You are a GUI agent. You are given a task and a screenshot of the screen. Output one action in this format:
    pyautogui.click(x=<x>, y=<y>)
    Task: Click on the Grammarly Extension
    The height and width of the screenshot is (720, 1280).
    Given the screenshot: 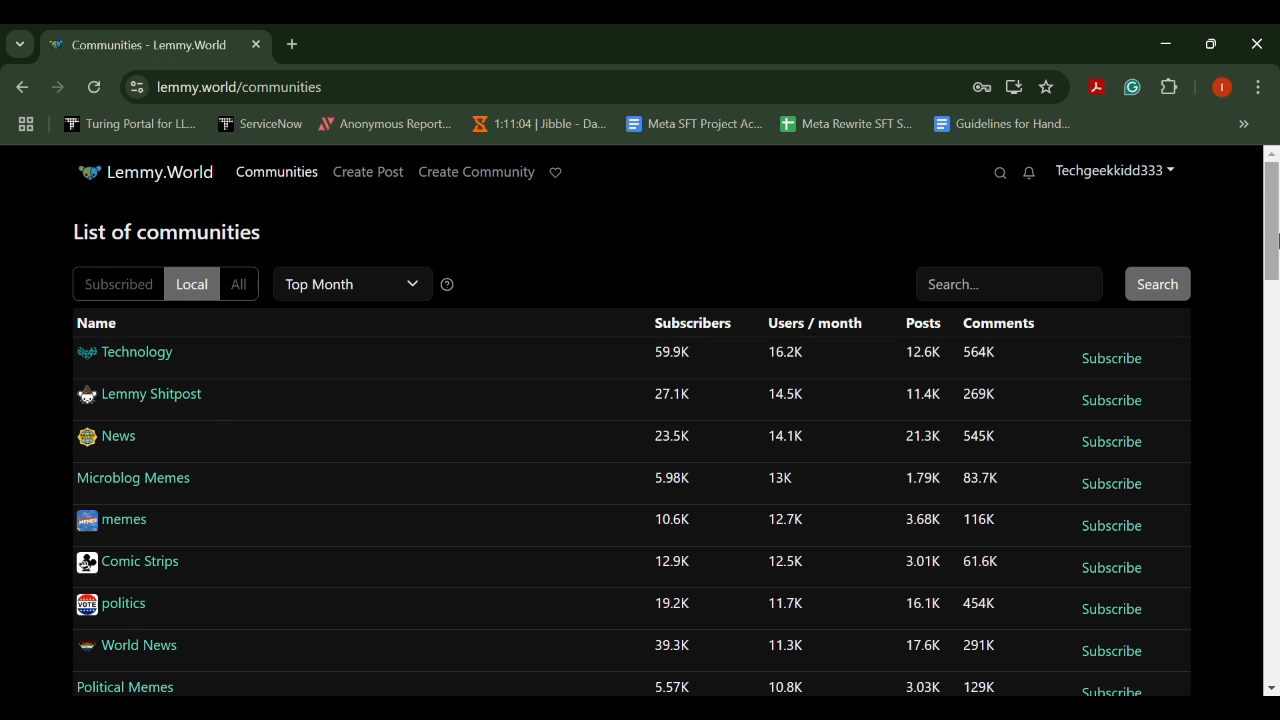 What is the action you would take?
    pyautogui.click(x=1130, y=88)
    